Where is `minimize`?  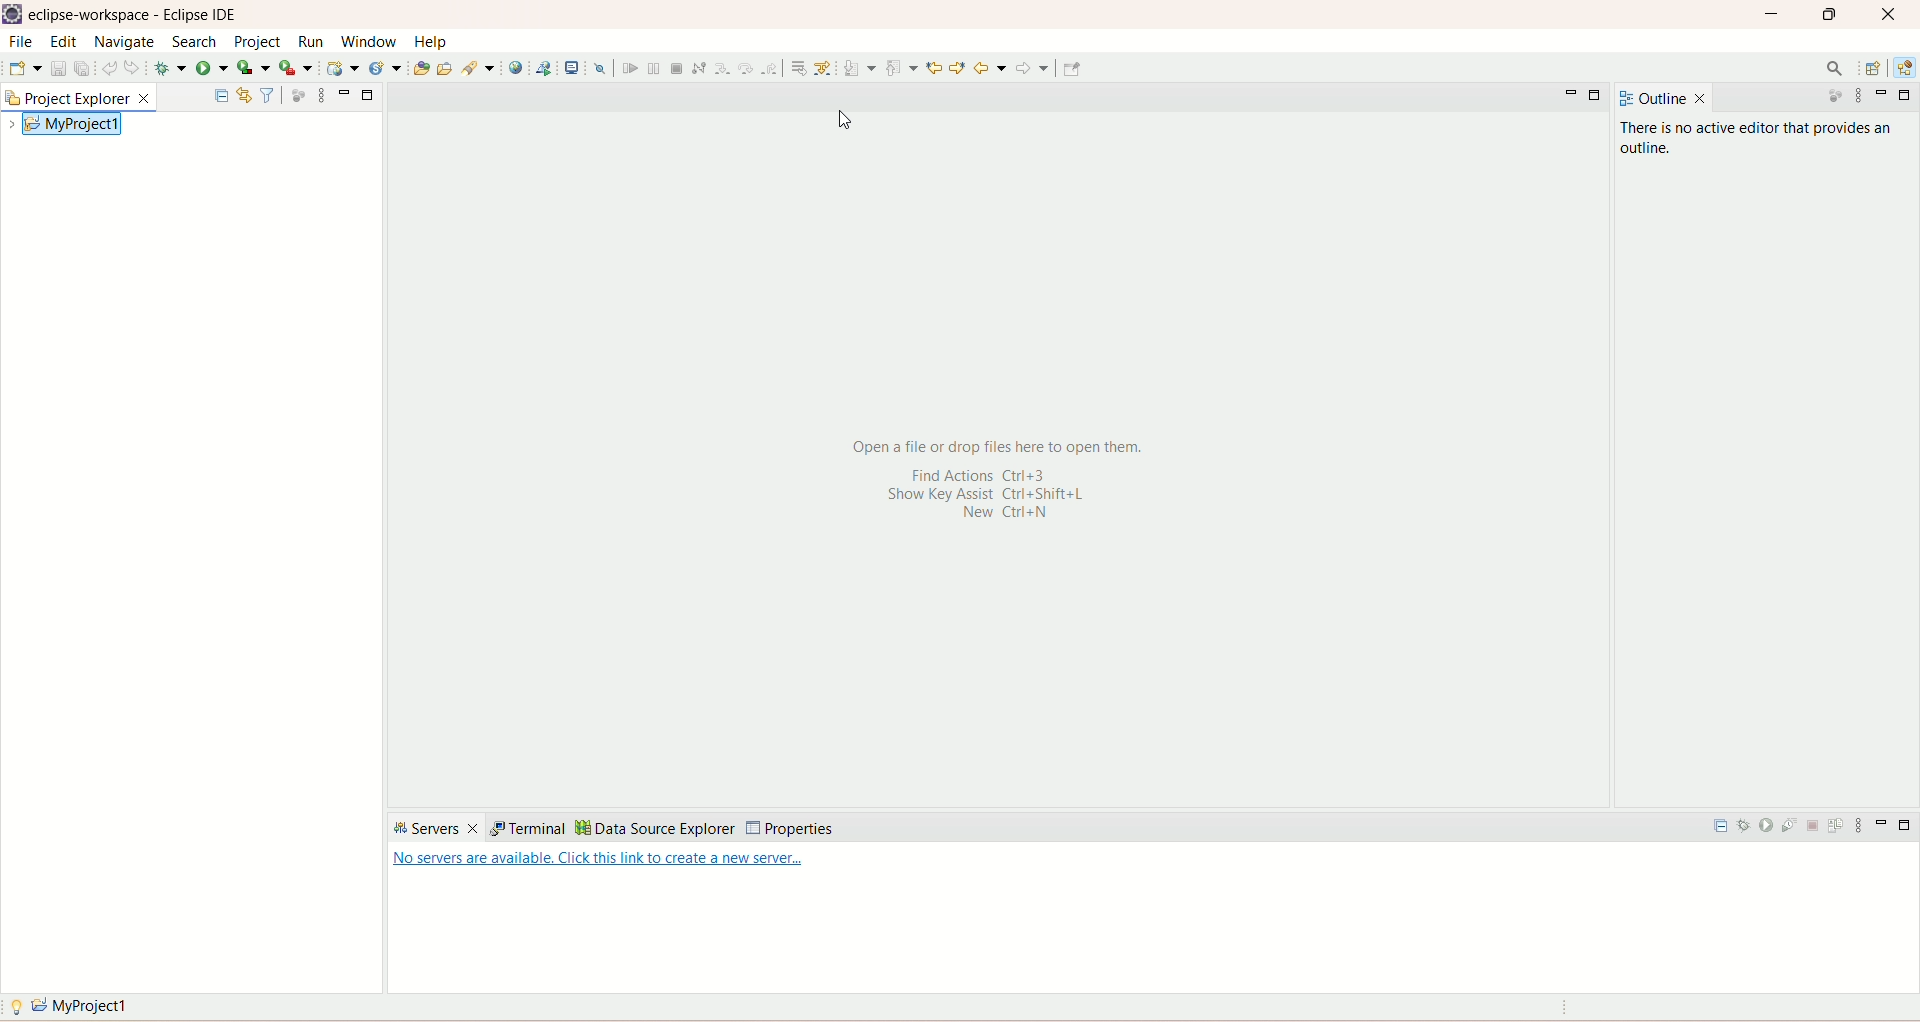
minimize is located at coordinates (1881, 92).